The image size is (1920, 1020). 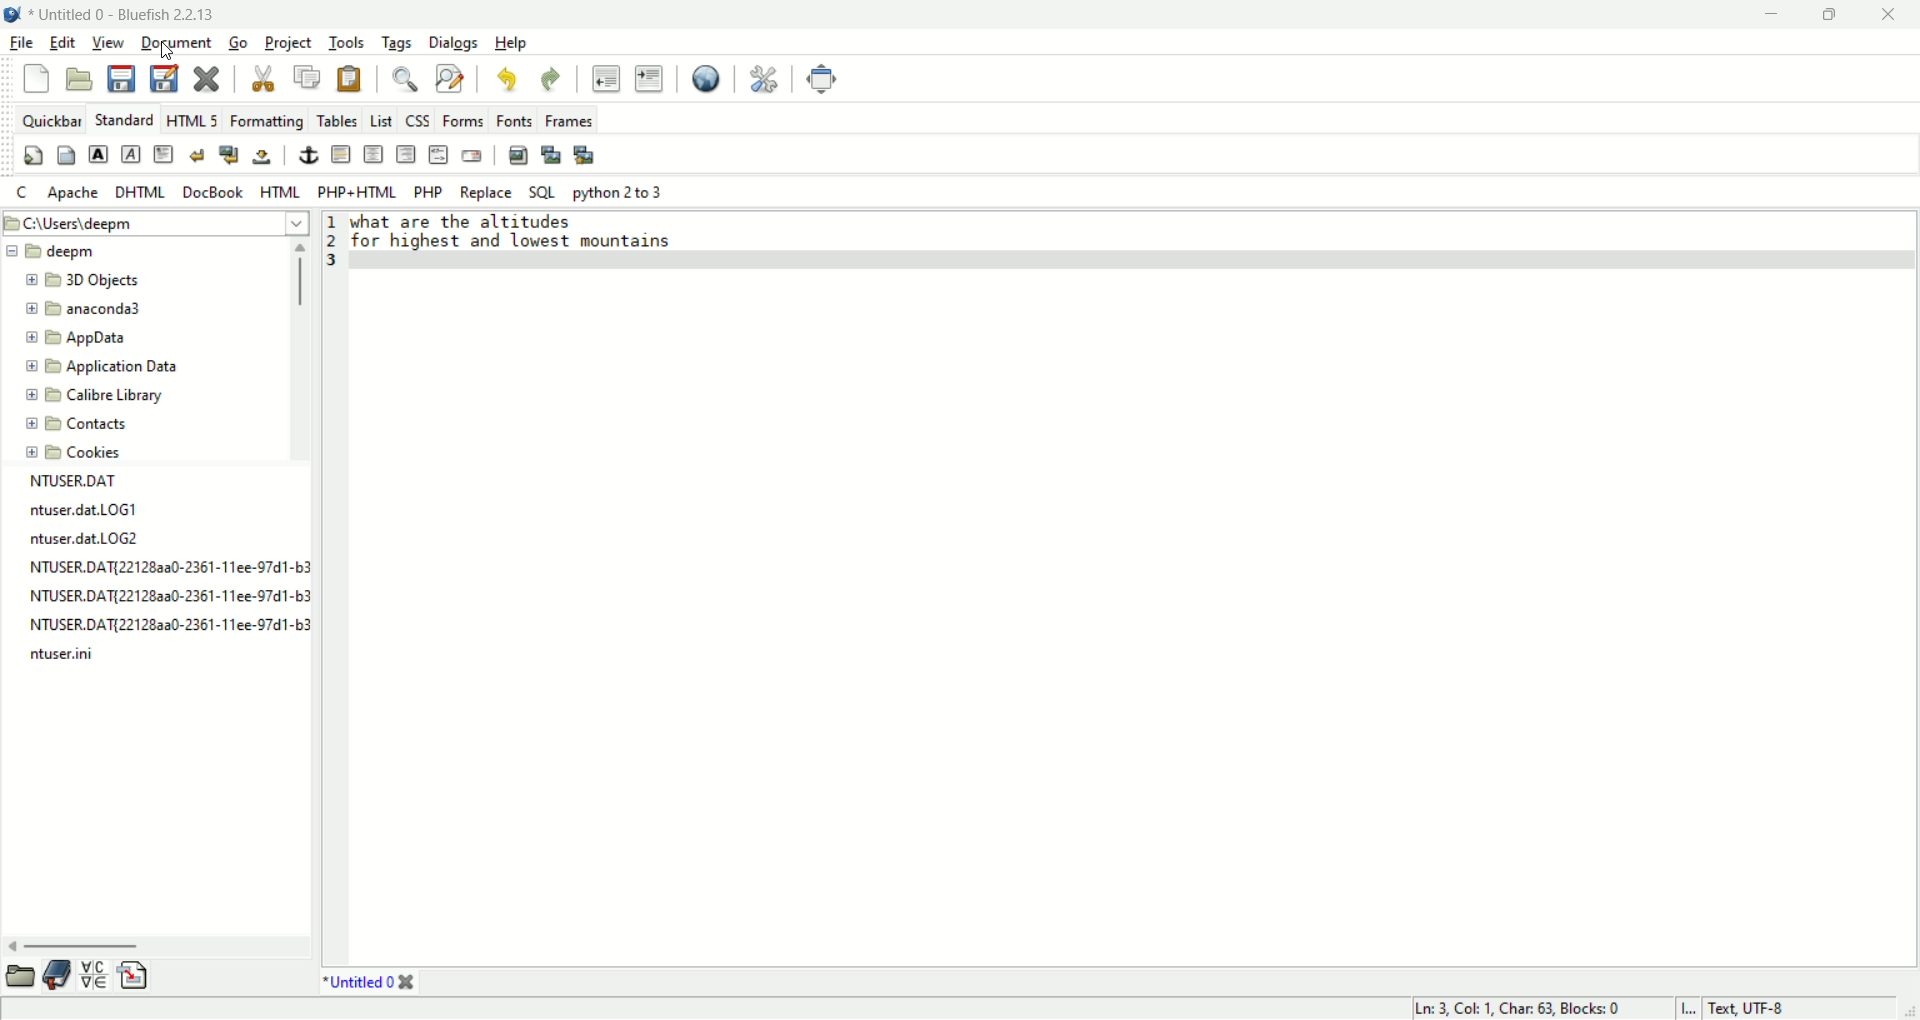 What do you see at coordinates (120, 78) in the screenshot?
I see `save current file` at bounding box center [120, 78].